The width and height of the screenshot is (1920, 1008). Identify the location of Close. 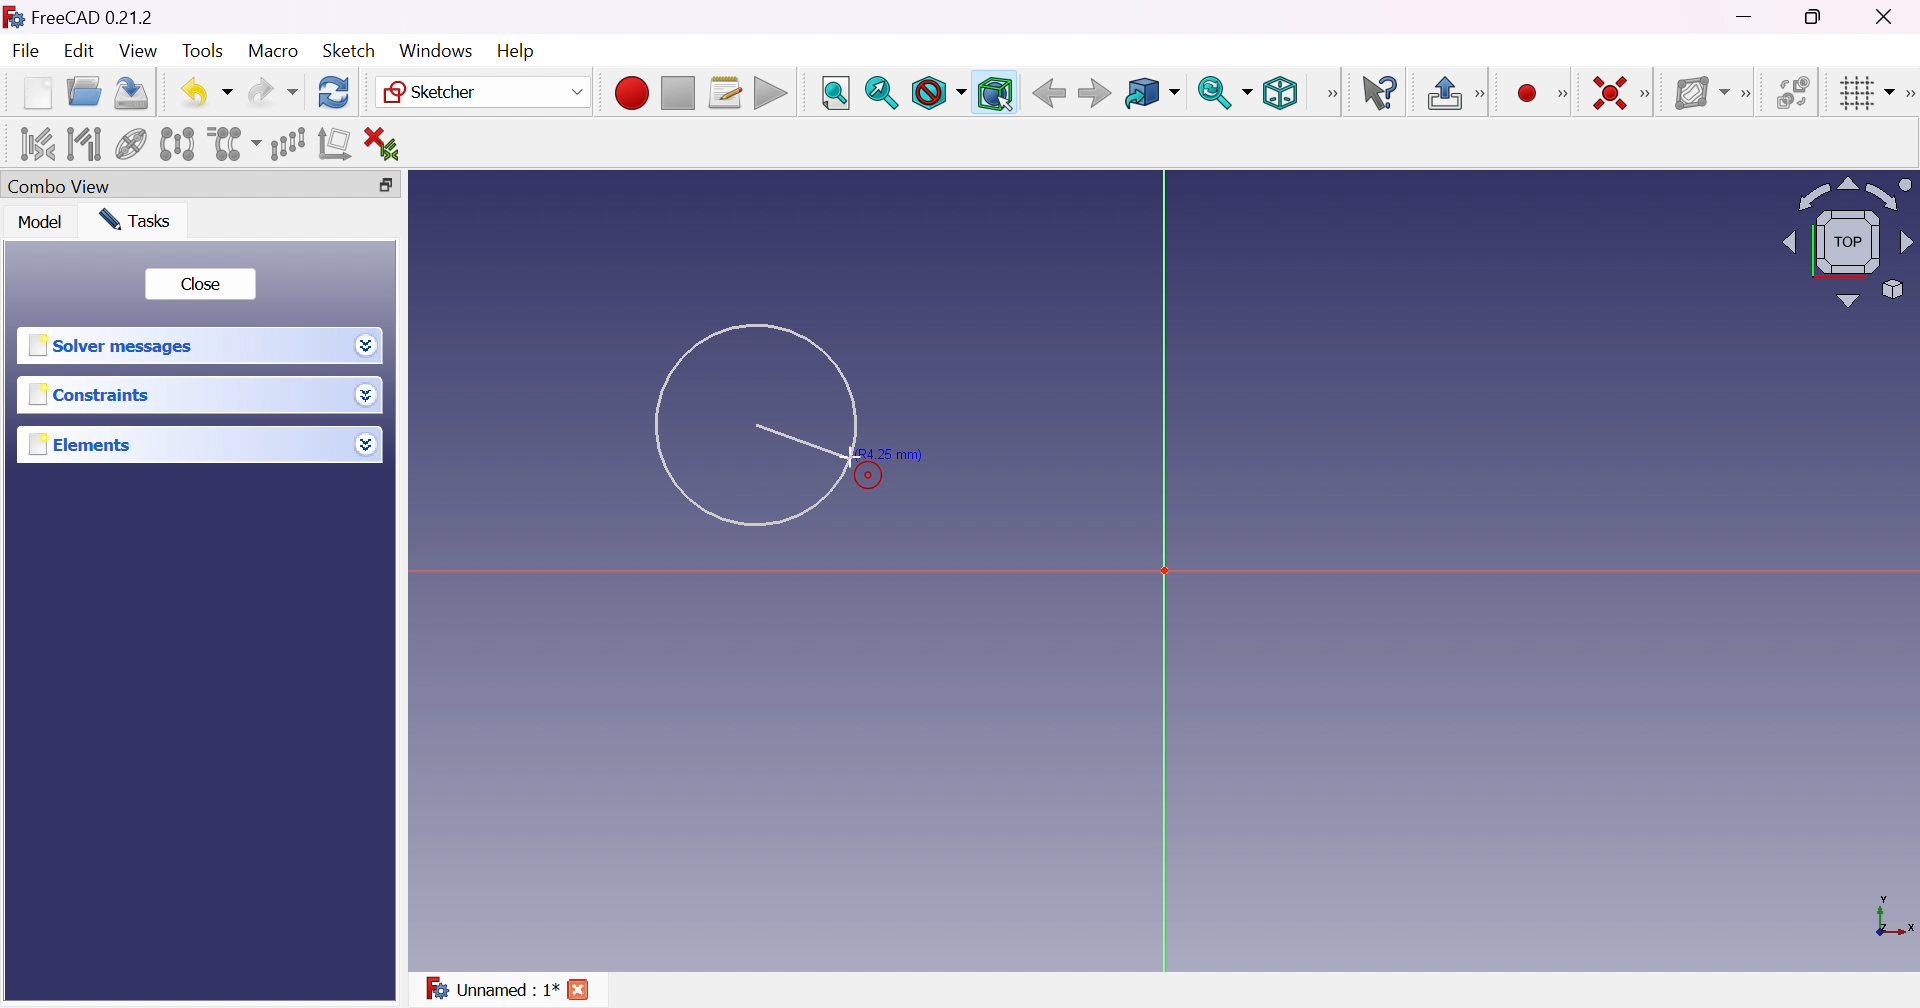
(580, 988).